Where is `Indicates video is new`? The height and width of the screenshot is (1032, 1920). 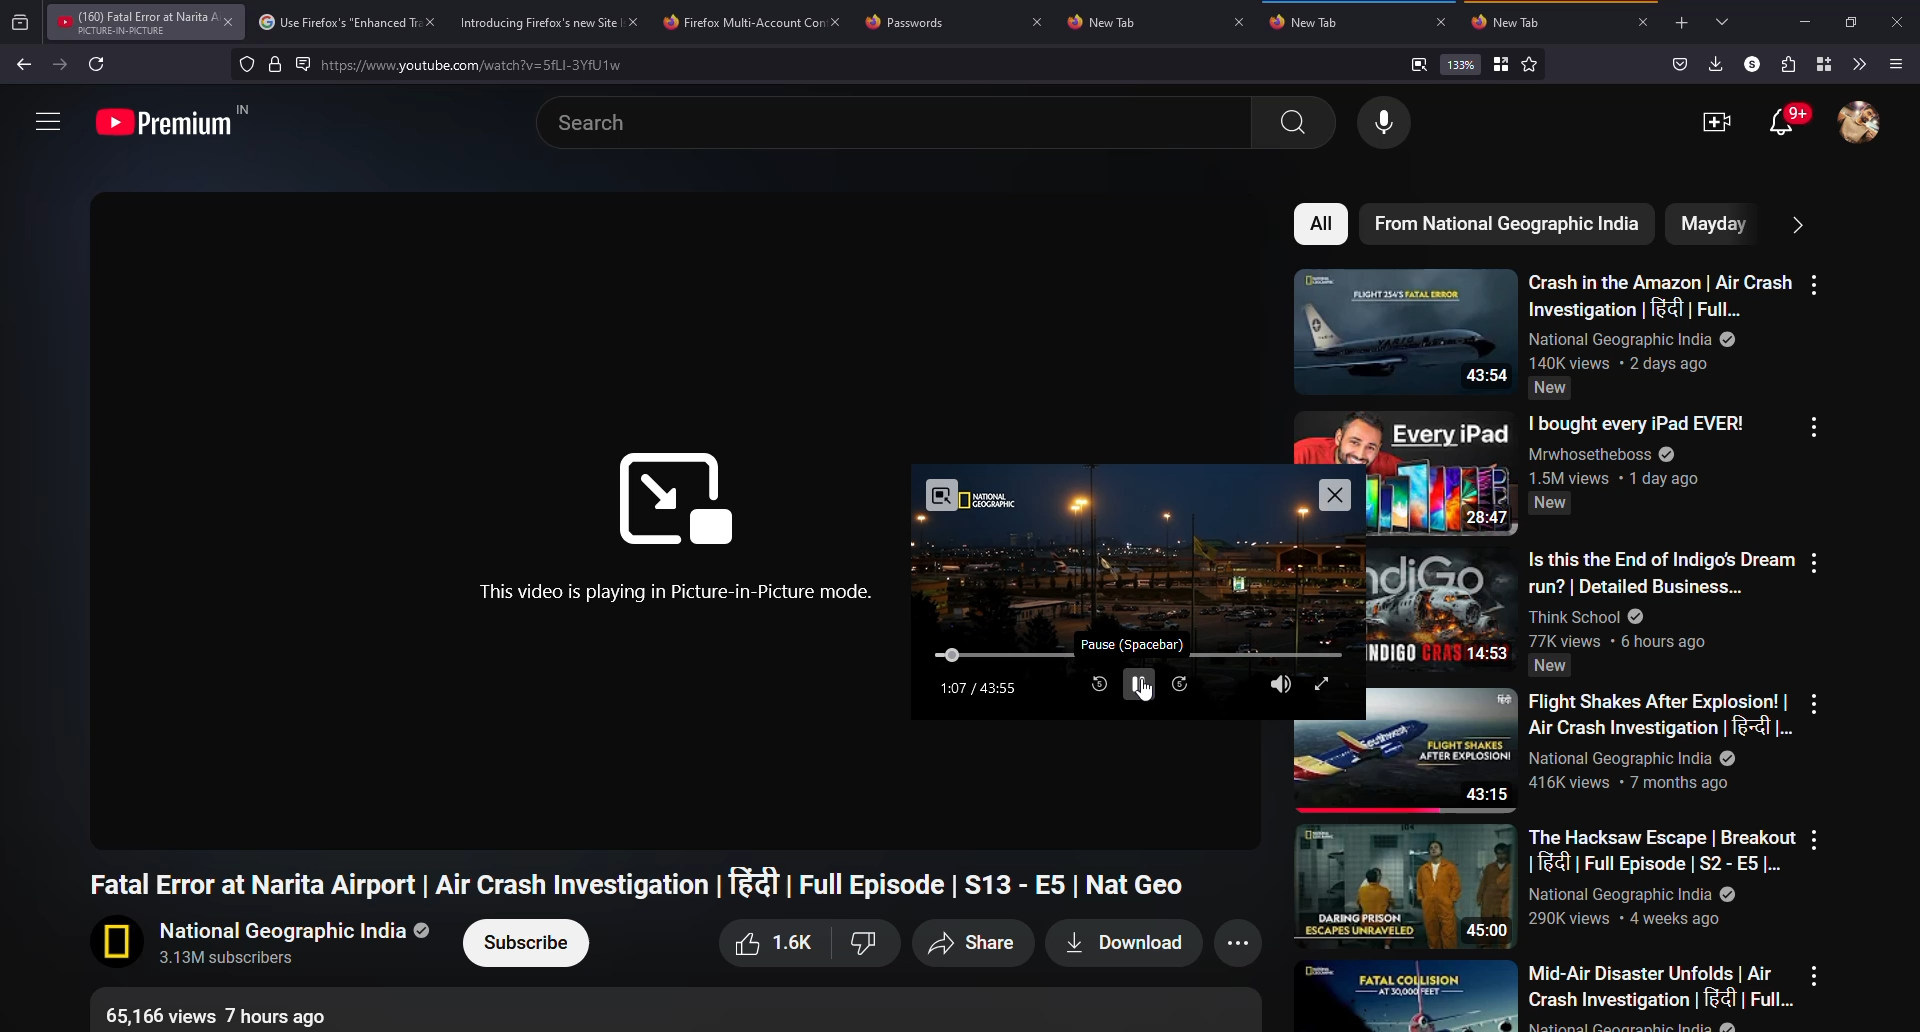 Indicates video is new is located at coordinates (1550, 503).